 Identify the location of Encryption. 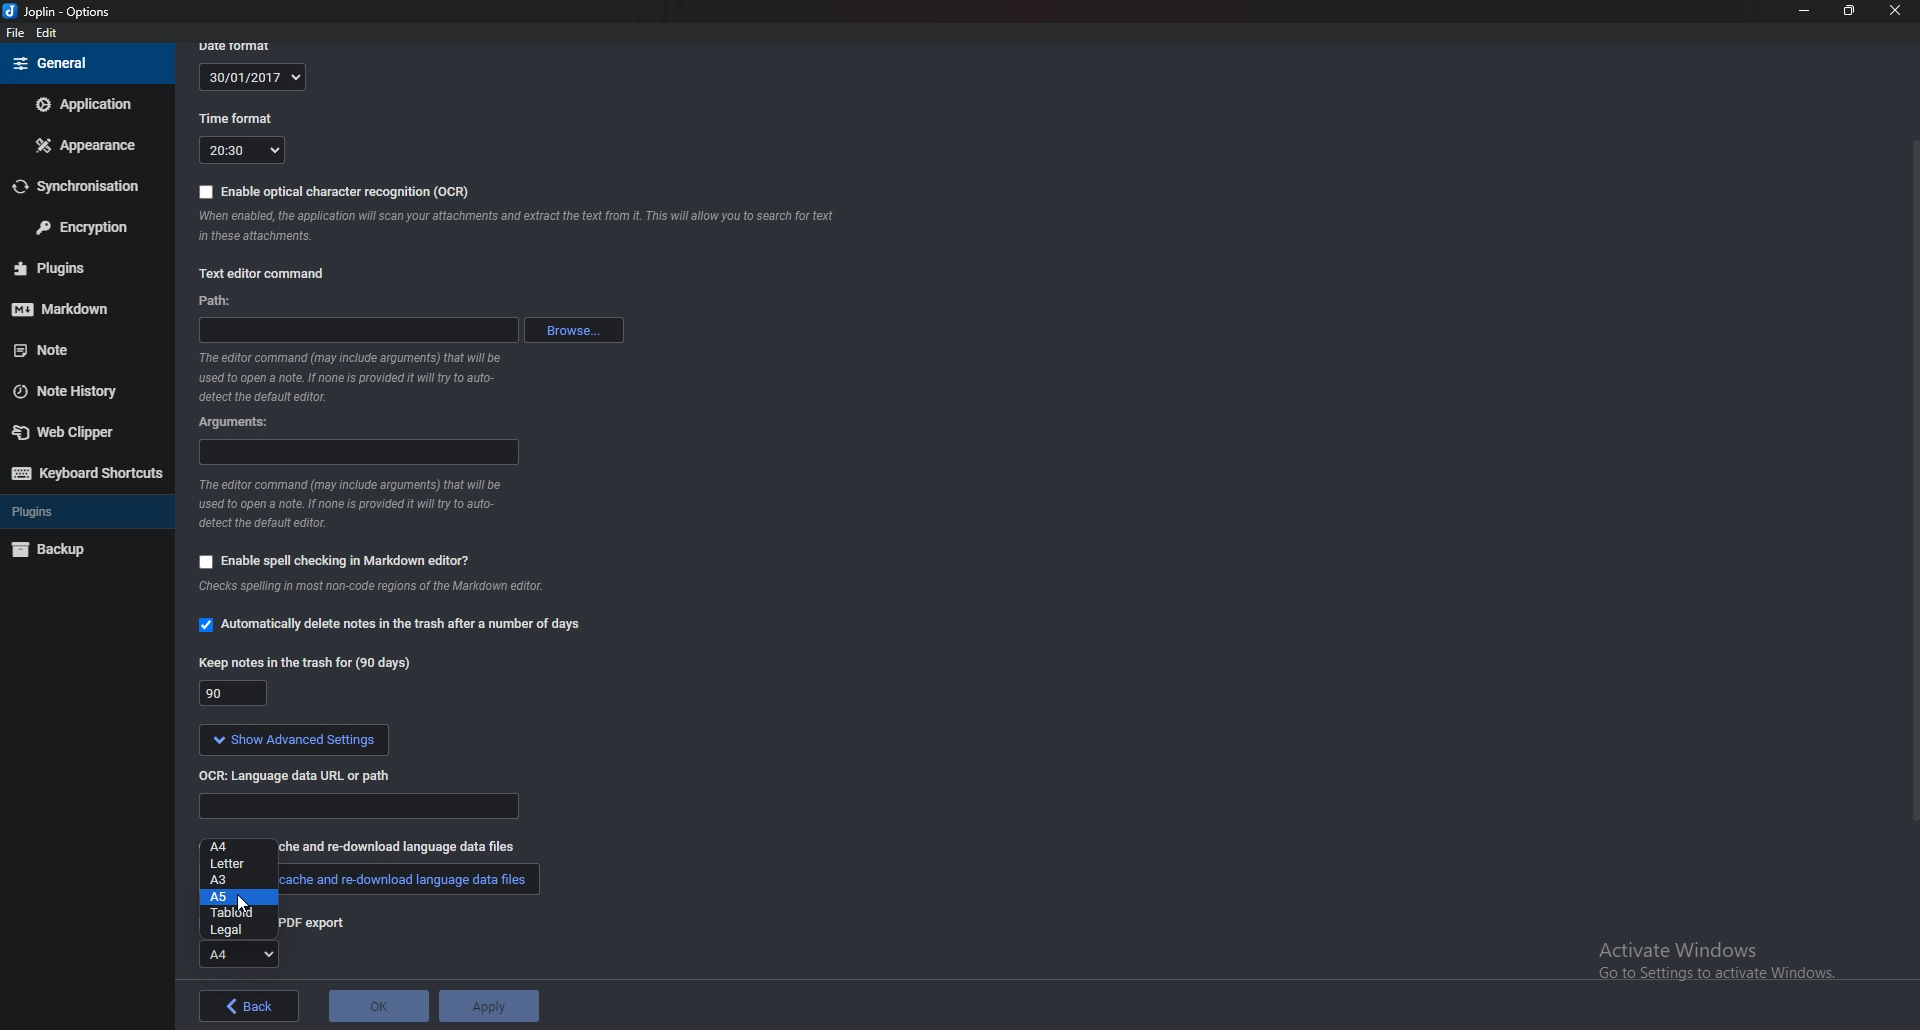
(78, 228).